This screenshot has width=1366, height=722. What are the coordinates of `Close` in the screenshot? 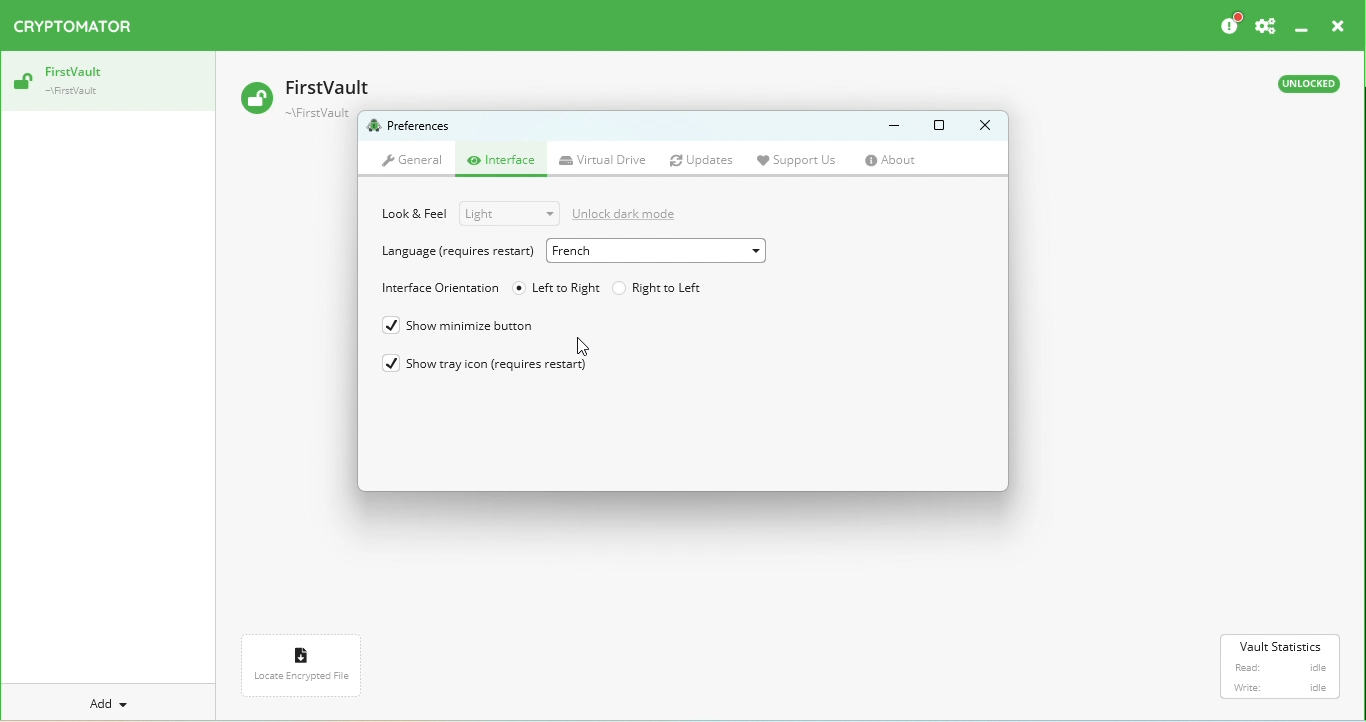 It's located at (980, 125).